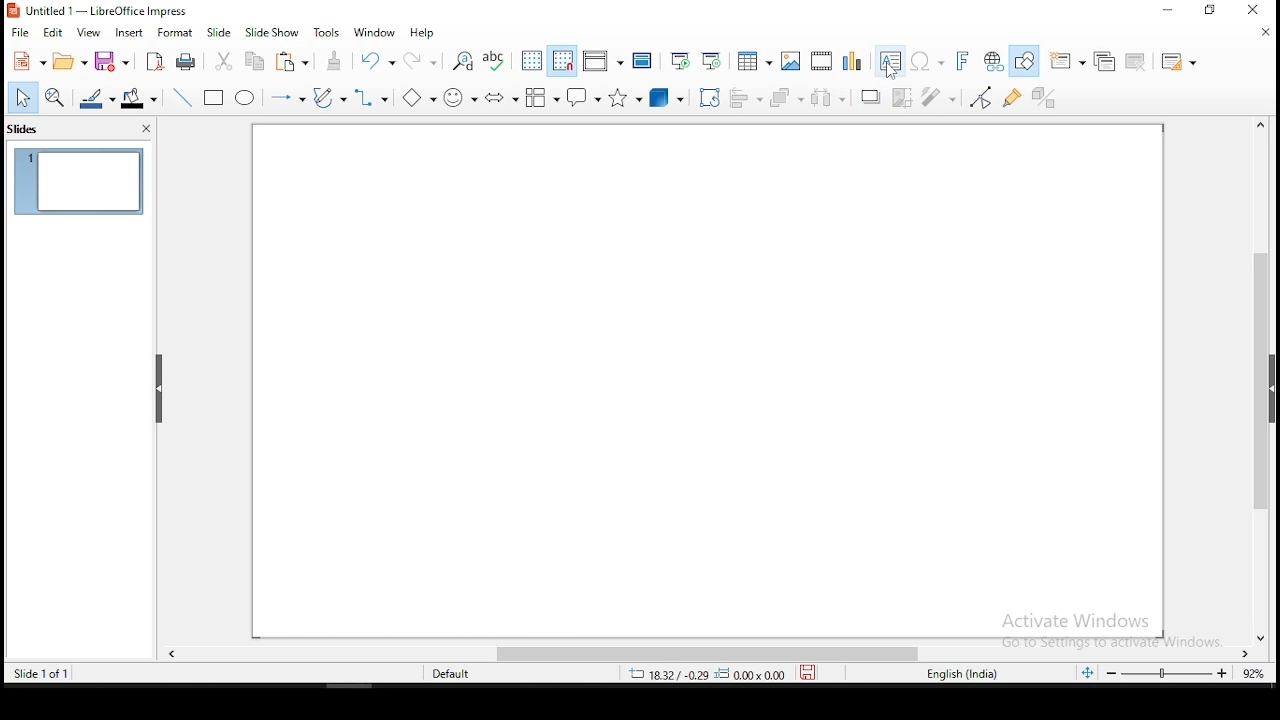  I want to click on zoom level, so click(1185, 673).